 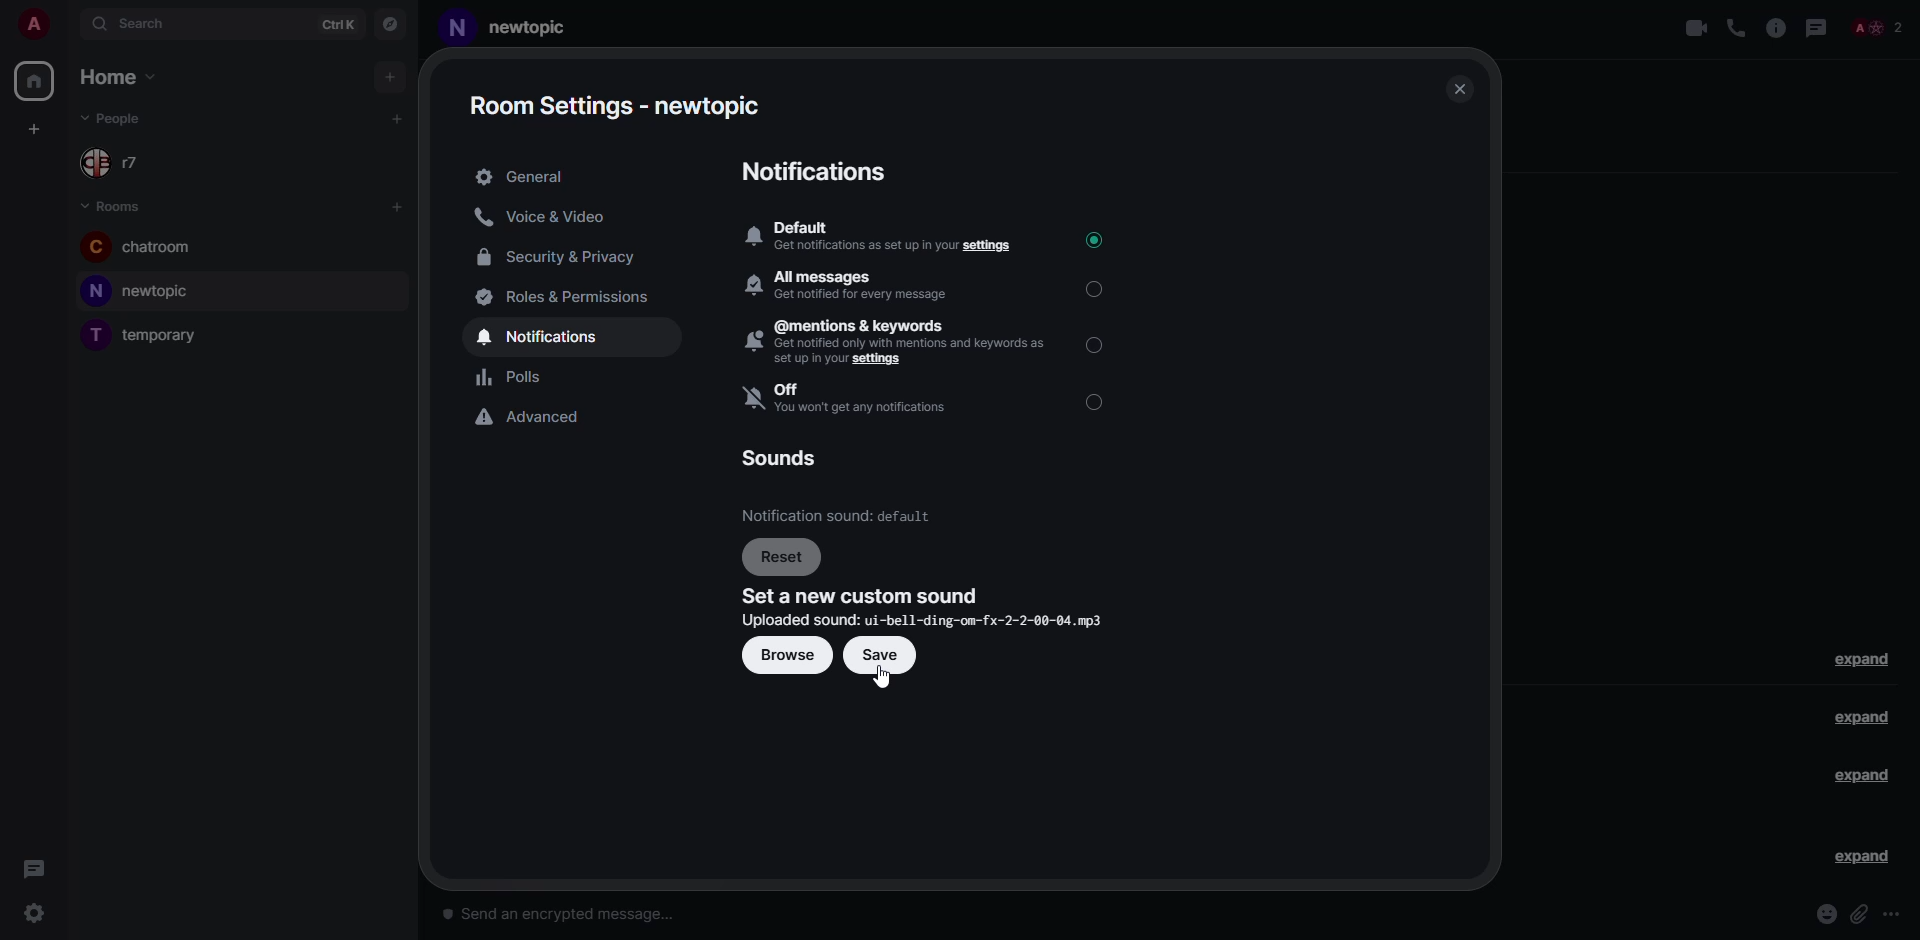 I want to click on room, so click(x=147, y=334).